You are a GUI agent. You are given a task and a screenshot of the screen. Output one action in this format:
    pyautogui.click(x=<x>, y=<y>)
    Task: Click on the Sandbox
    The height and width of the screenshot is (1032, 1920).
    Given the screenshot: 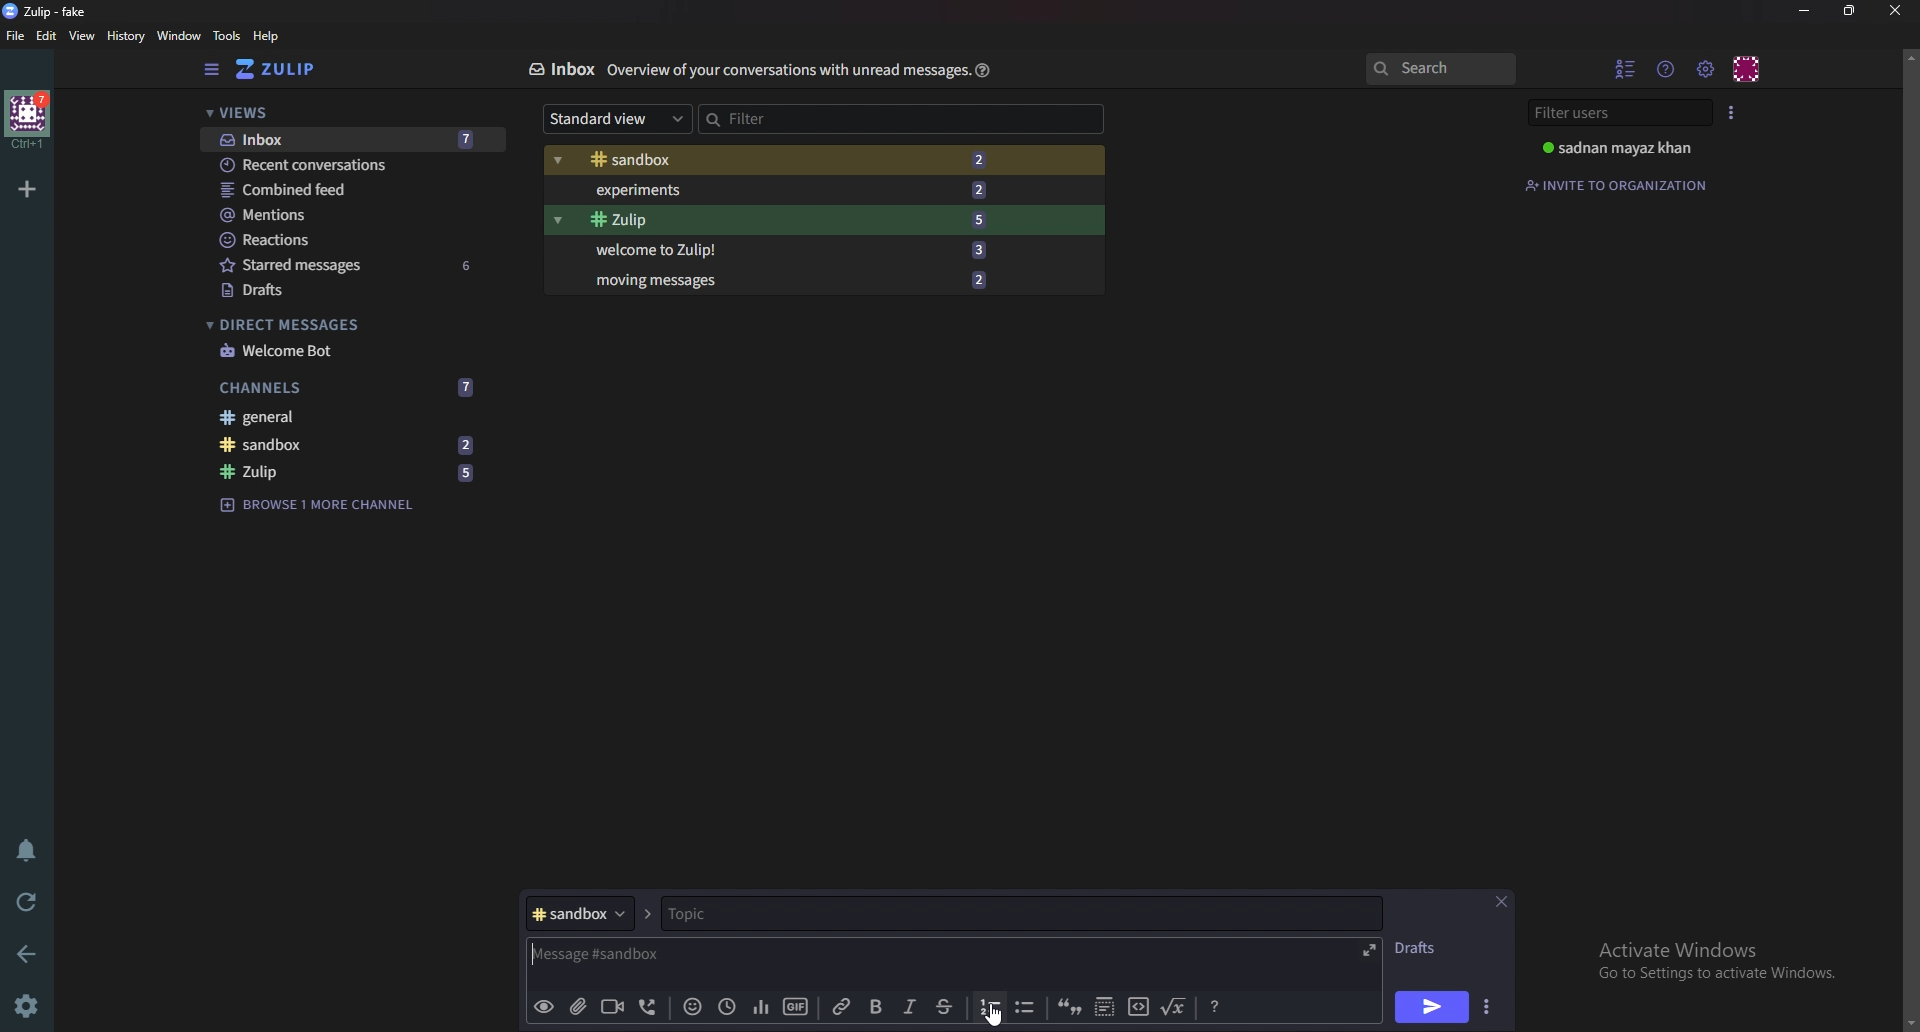 What is the action you would take?
    pyautogui.click(x=790, y=160)
    